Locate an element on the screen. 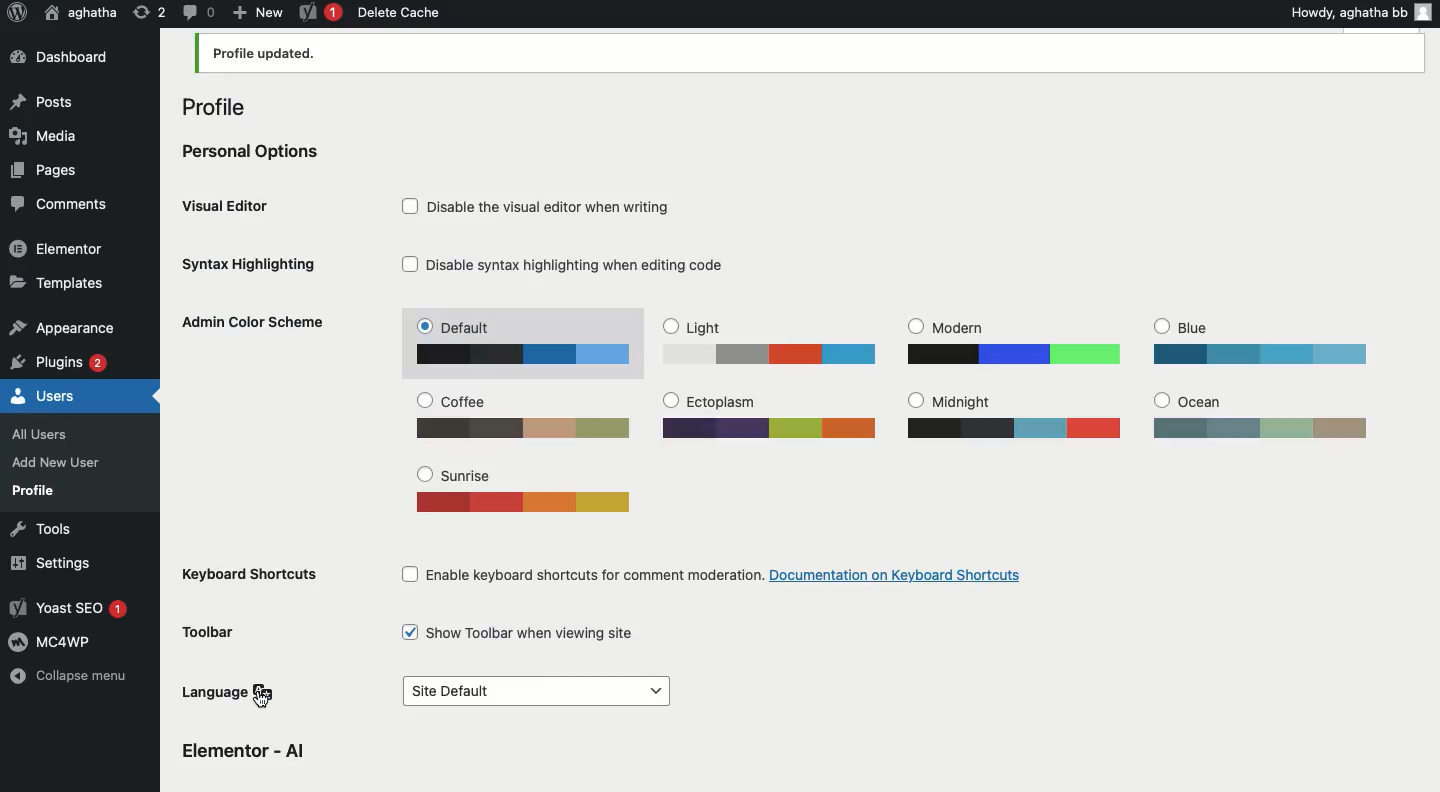  Media is located at coordinates (41, 135).